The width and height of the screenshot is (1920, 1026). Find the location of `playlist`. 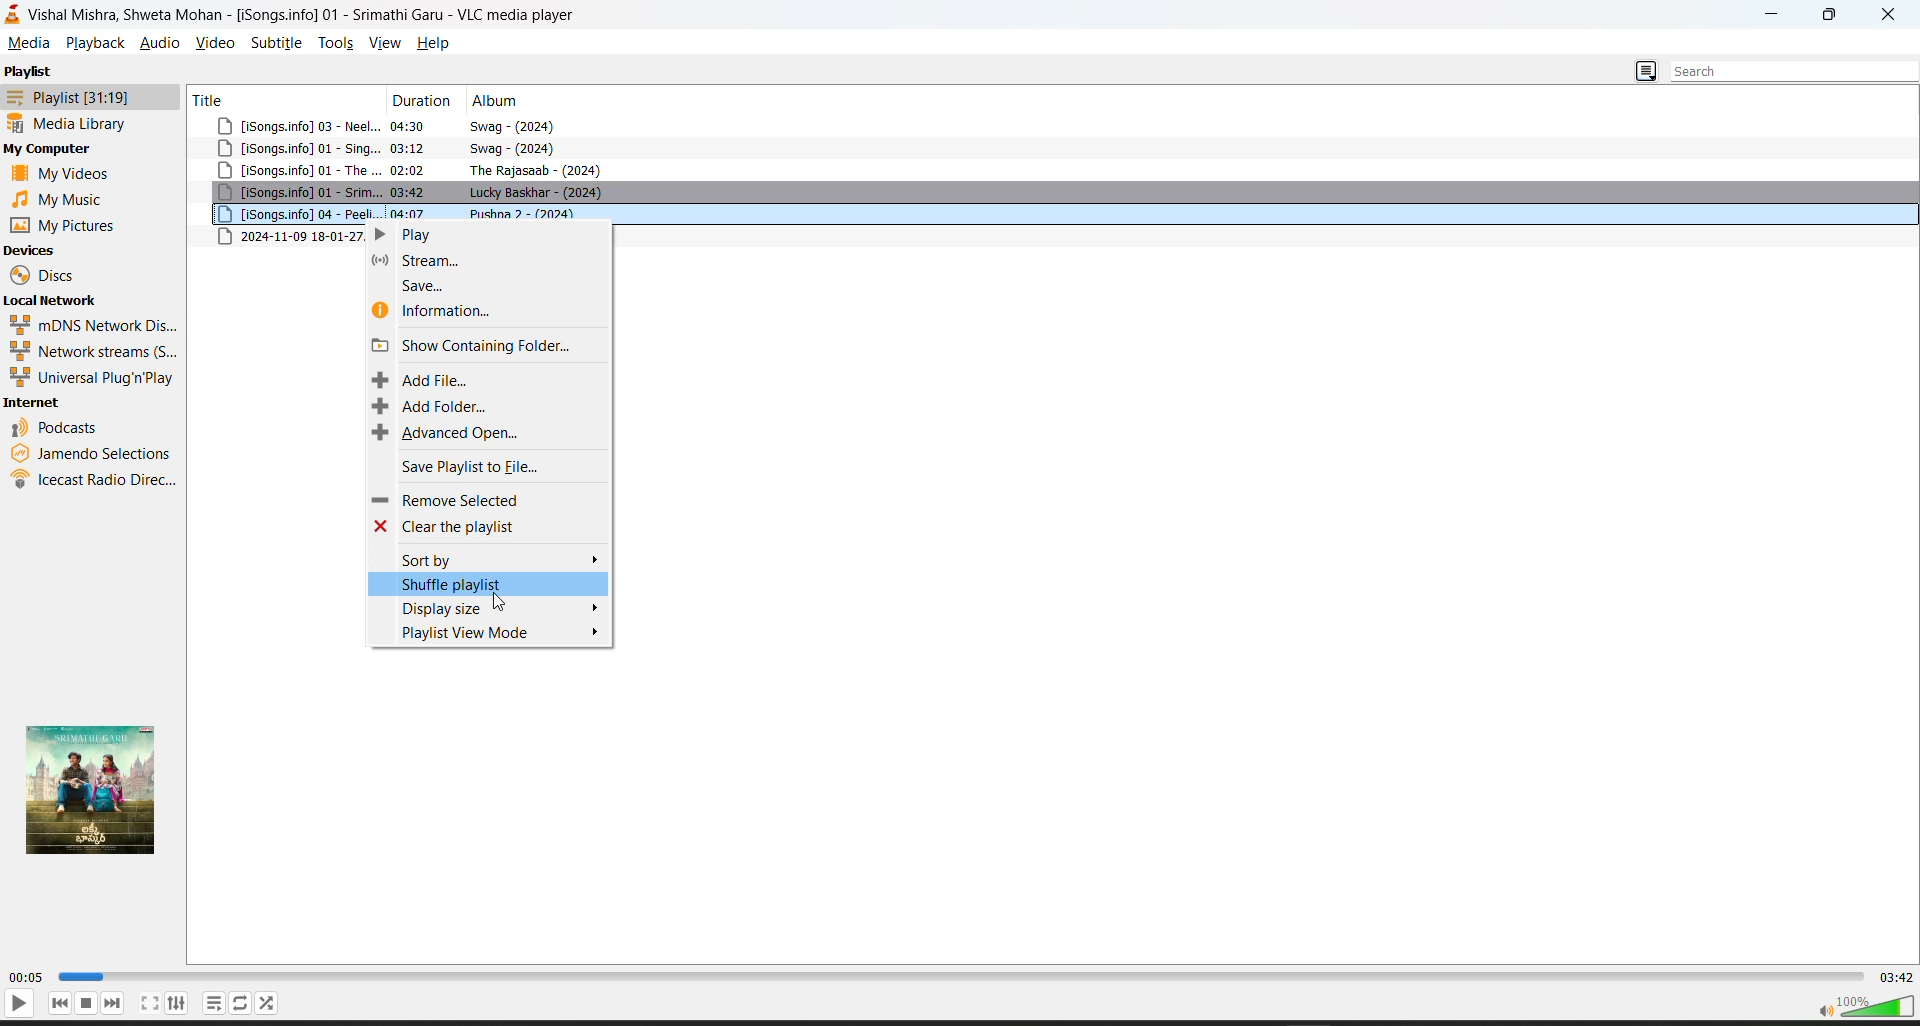

playlist is located at coordinates (212, 1001).